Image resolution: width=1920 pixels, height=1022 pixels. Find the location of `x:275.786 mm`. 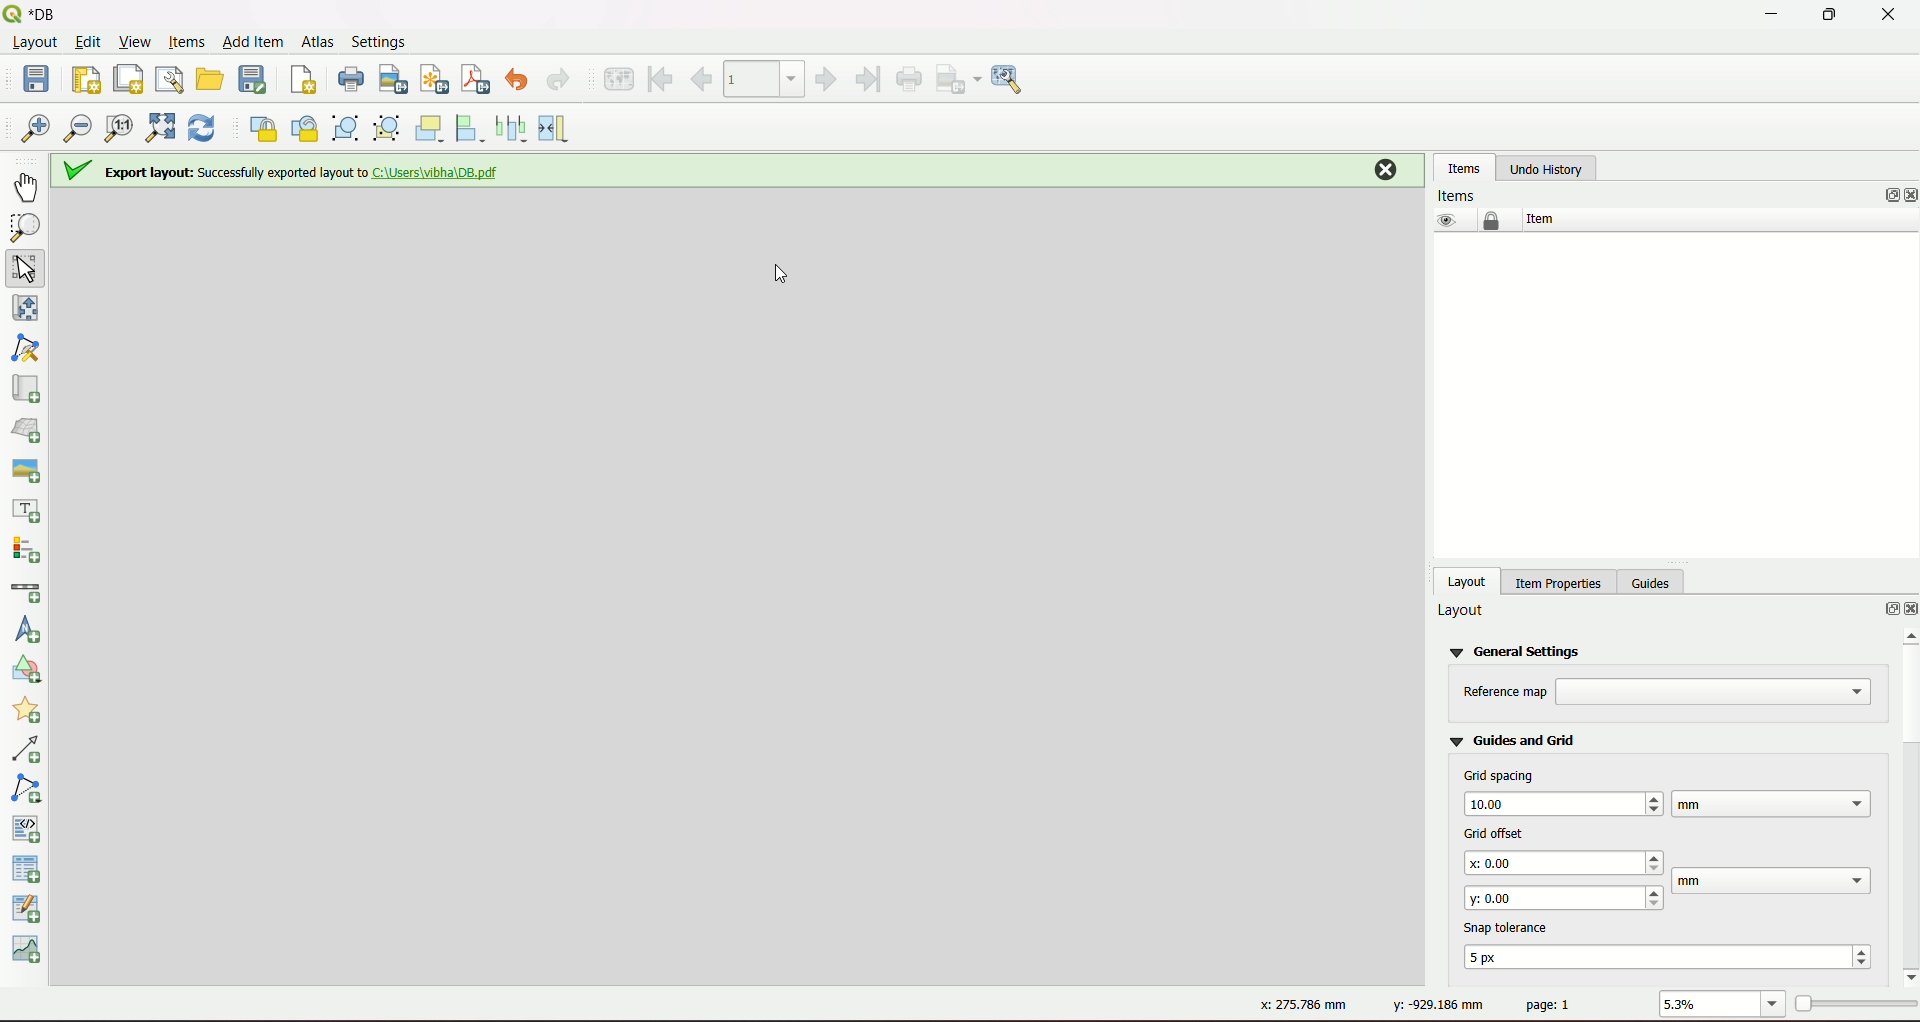

x:275.786 mm is located at coordinates (1310, 1005).